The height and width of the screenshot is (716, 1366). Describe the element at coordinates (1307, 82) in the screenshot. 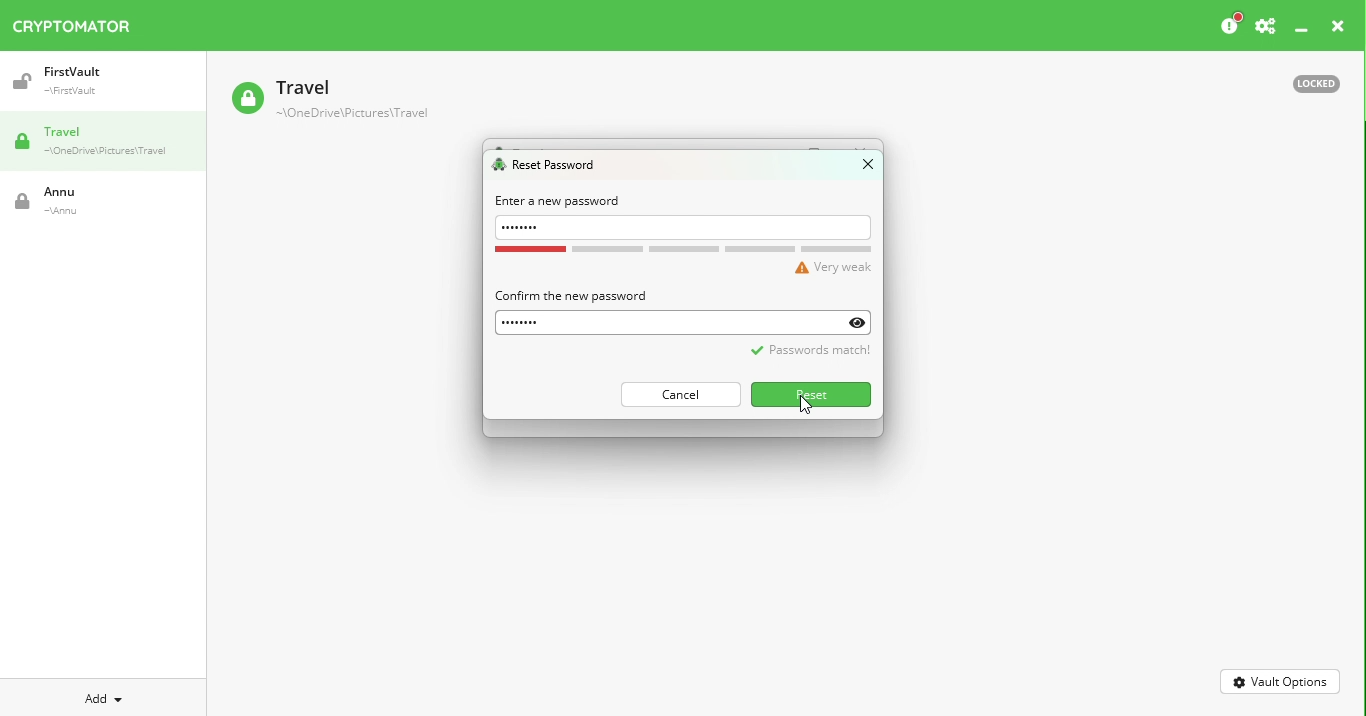

I see `Locked` at that location.